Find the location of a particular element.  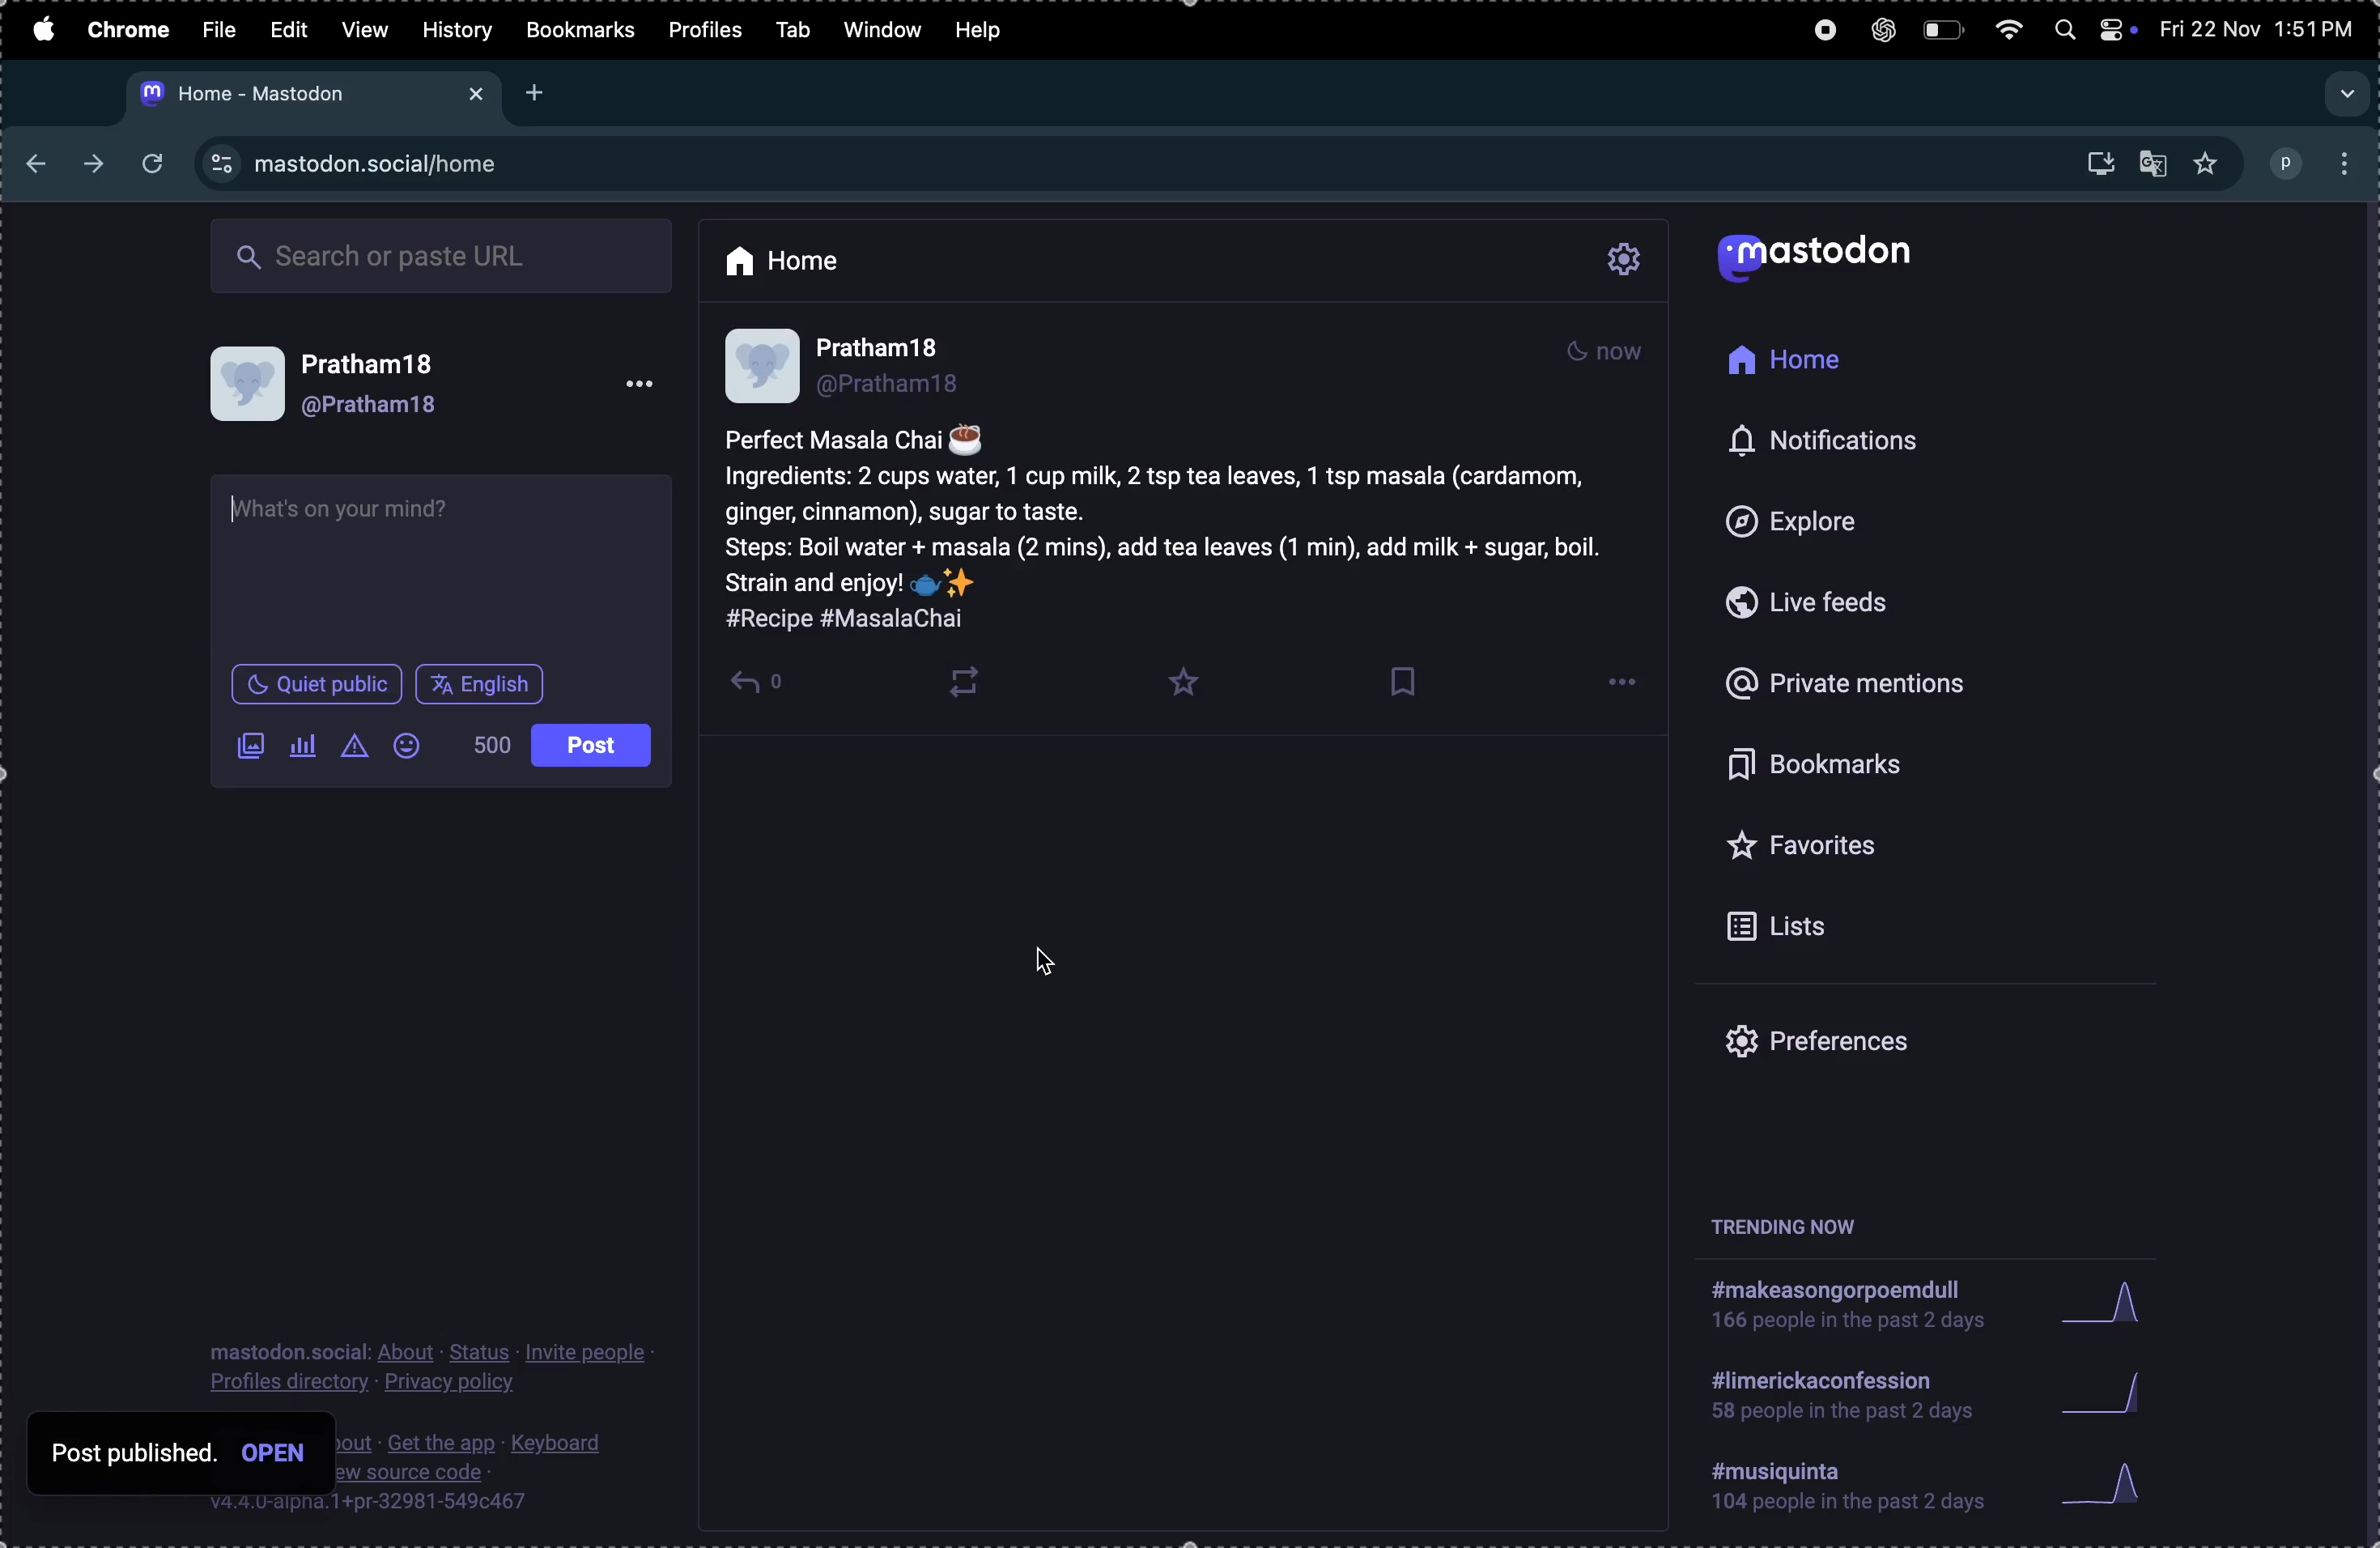

private mentions is located at coordinates (1857, 673).